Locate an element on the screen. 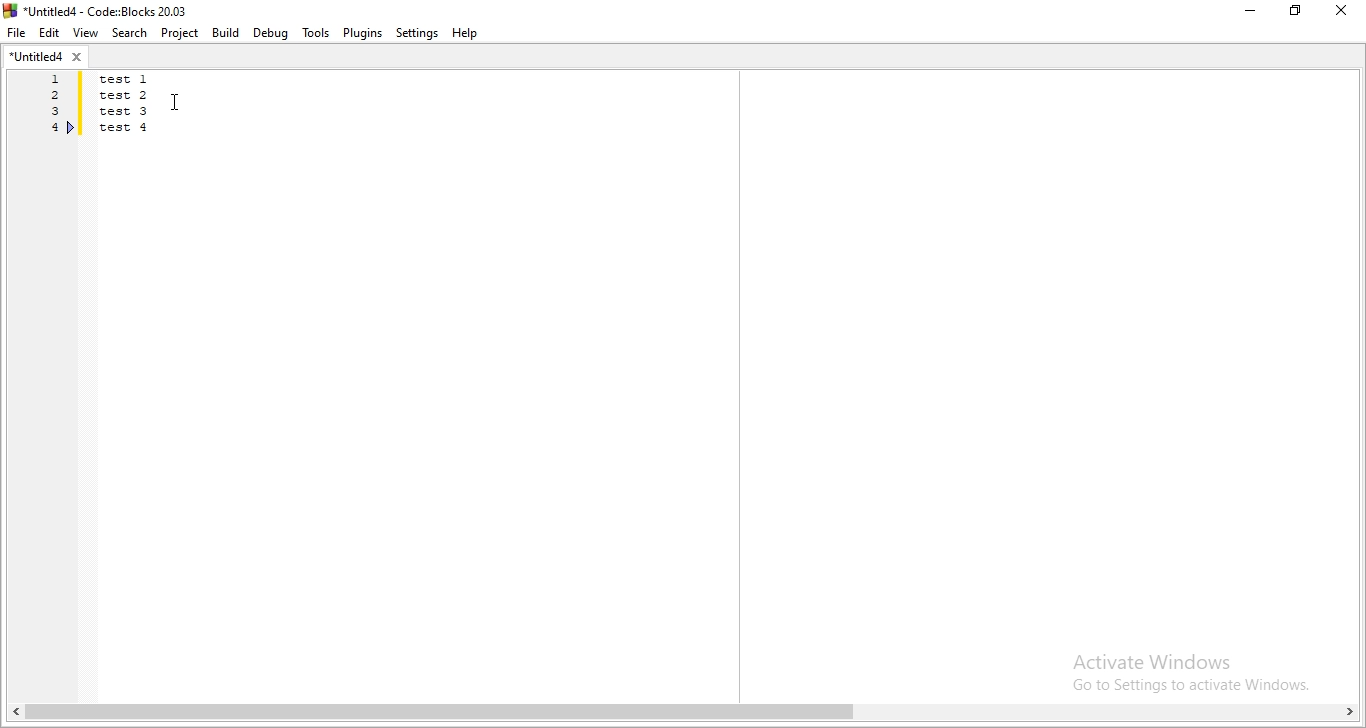 This screenshot has width=1366, height=728. Help is located at coordinates (469, 34).